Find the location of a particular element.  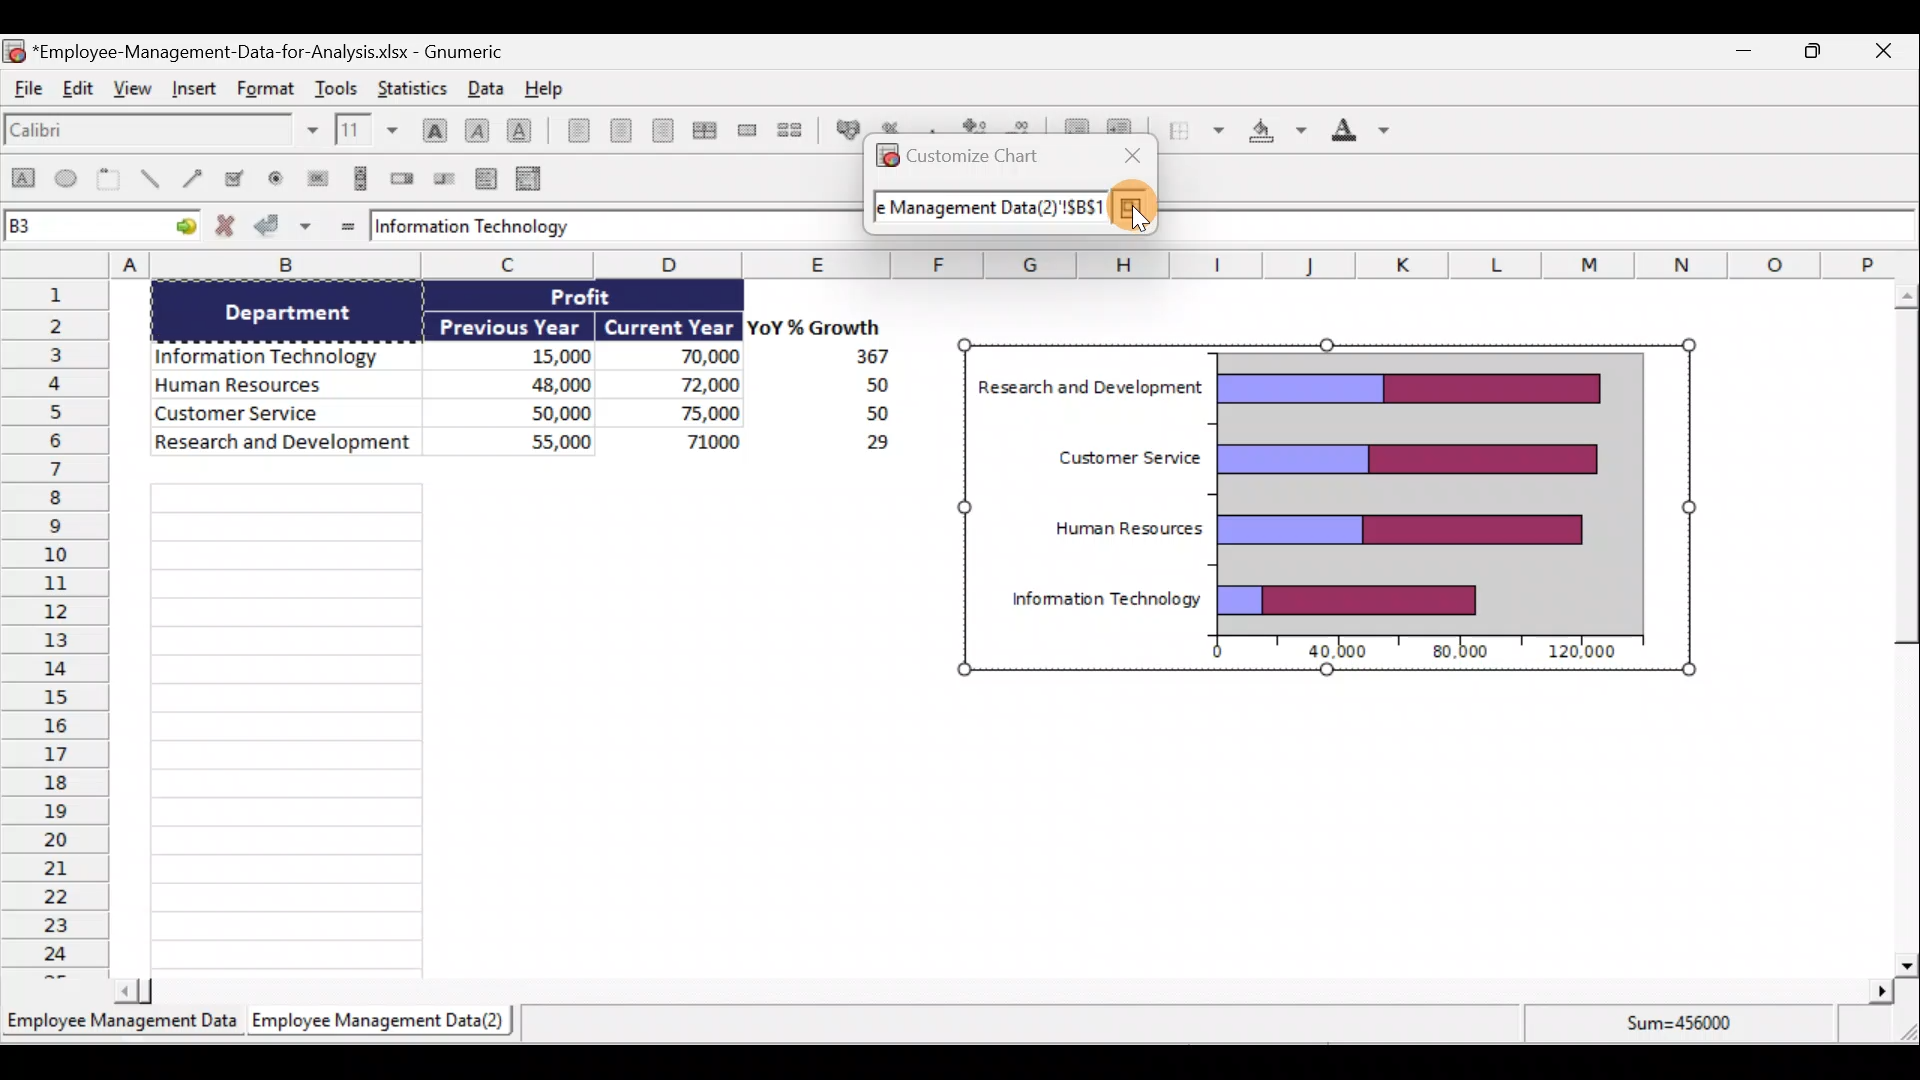

Font name Calibri is located at coordinates (160, 134).